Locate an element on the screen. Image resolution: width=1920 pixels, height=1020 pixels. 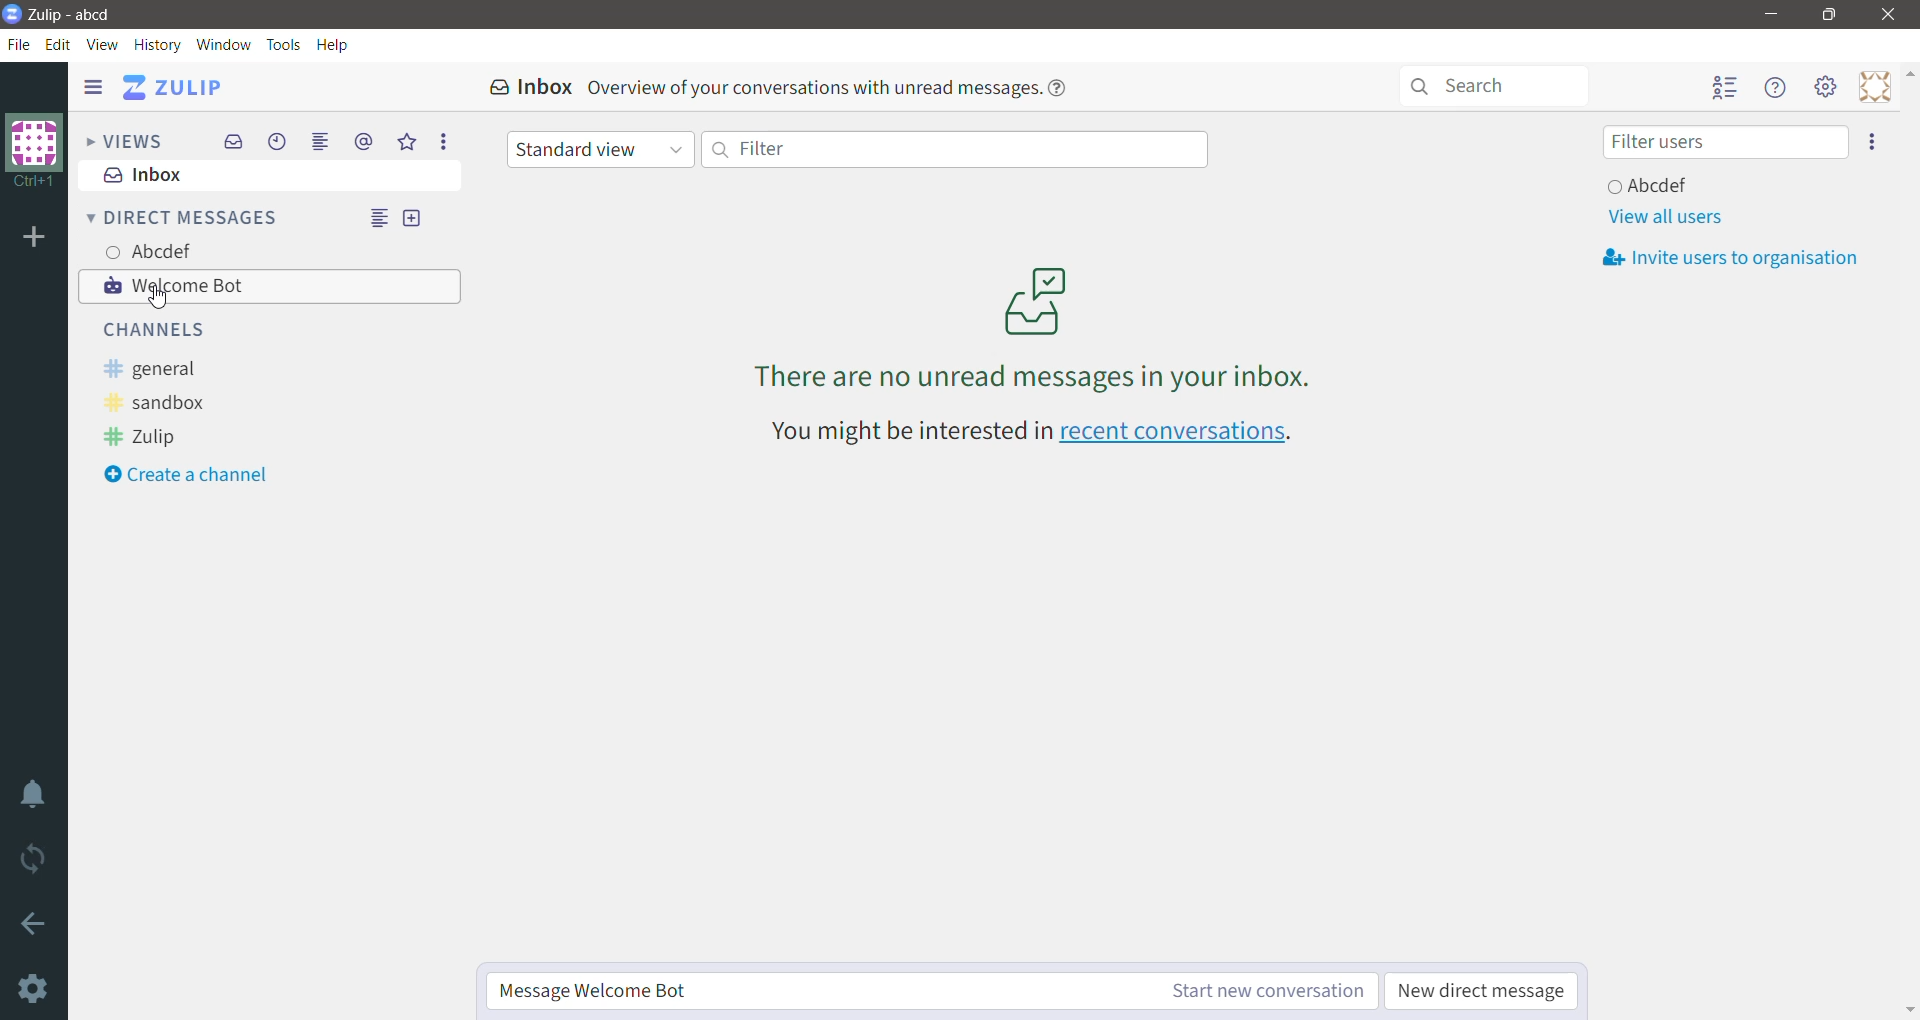
Filter users is located at coordinates (1724, 141).